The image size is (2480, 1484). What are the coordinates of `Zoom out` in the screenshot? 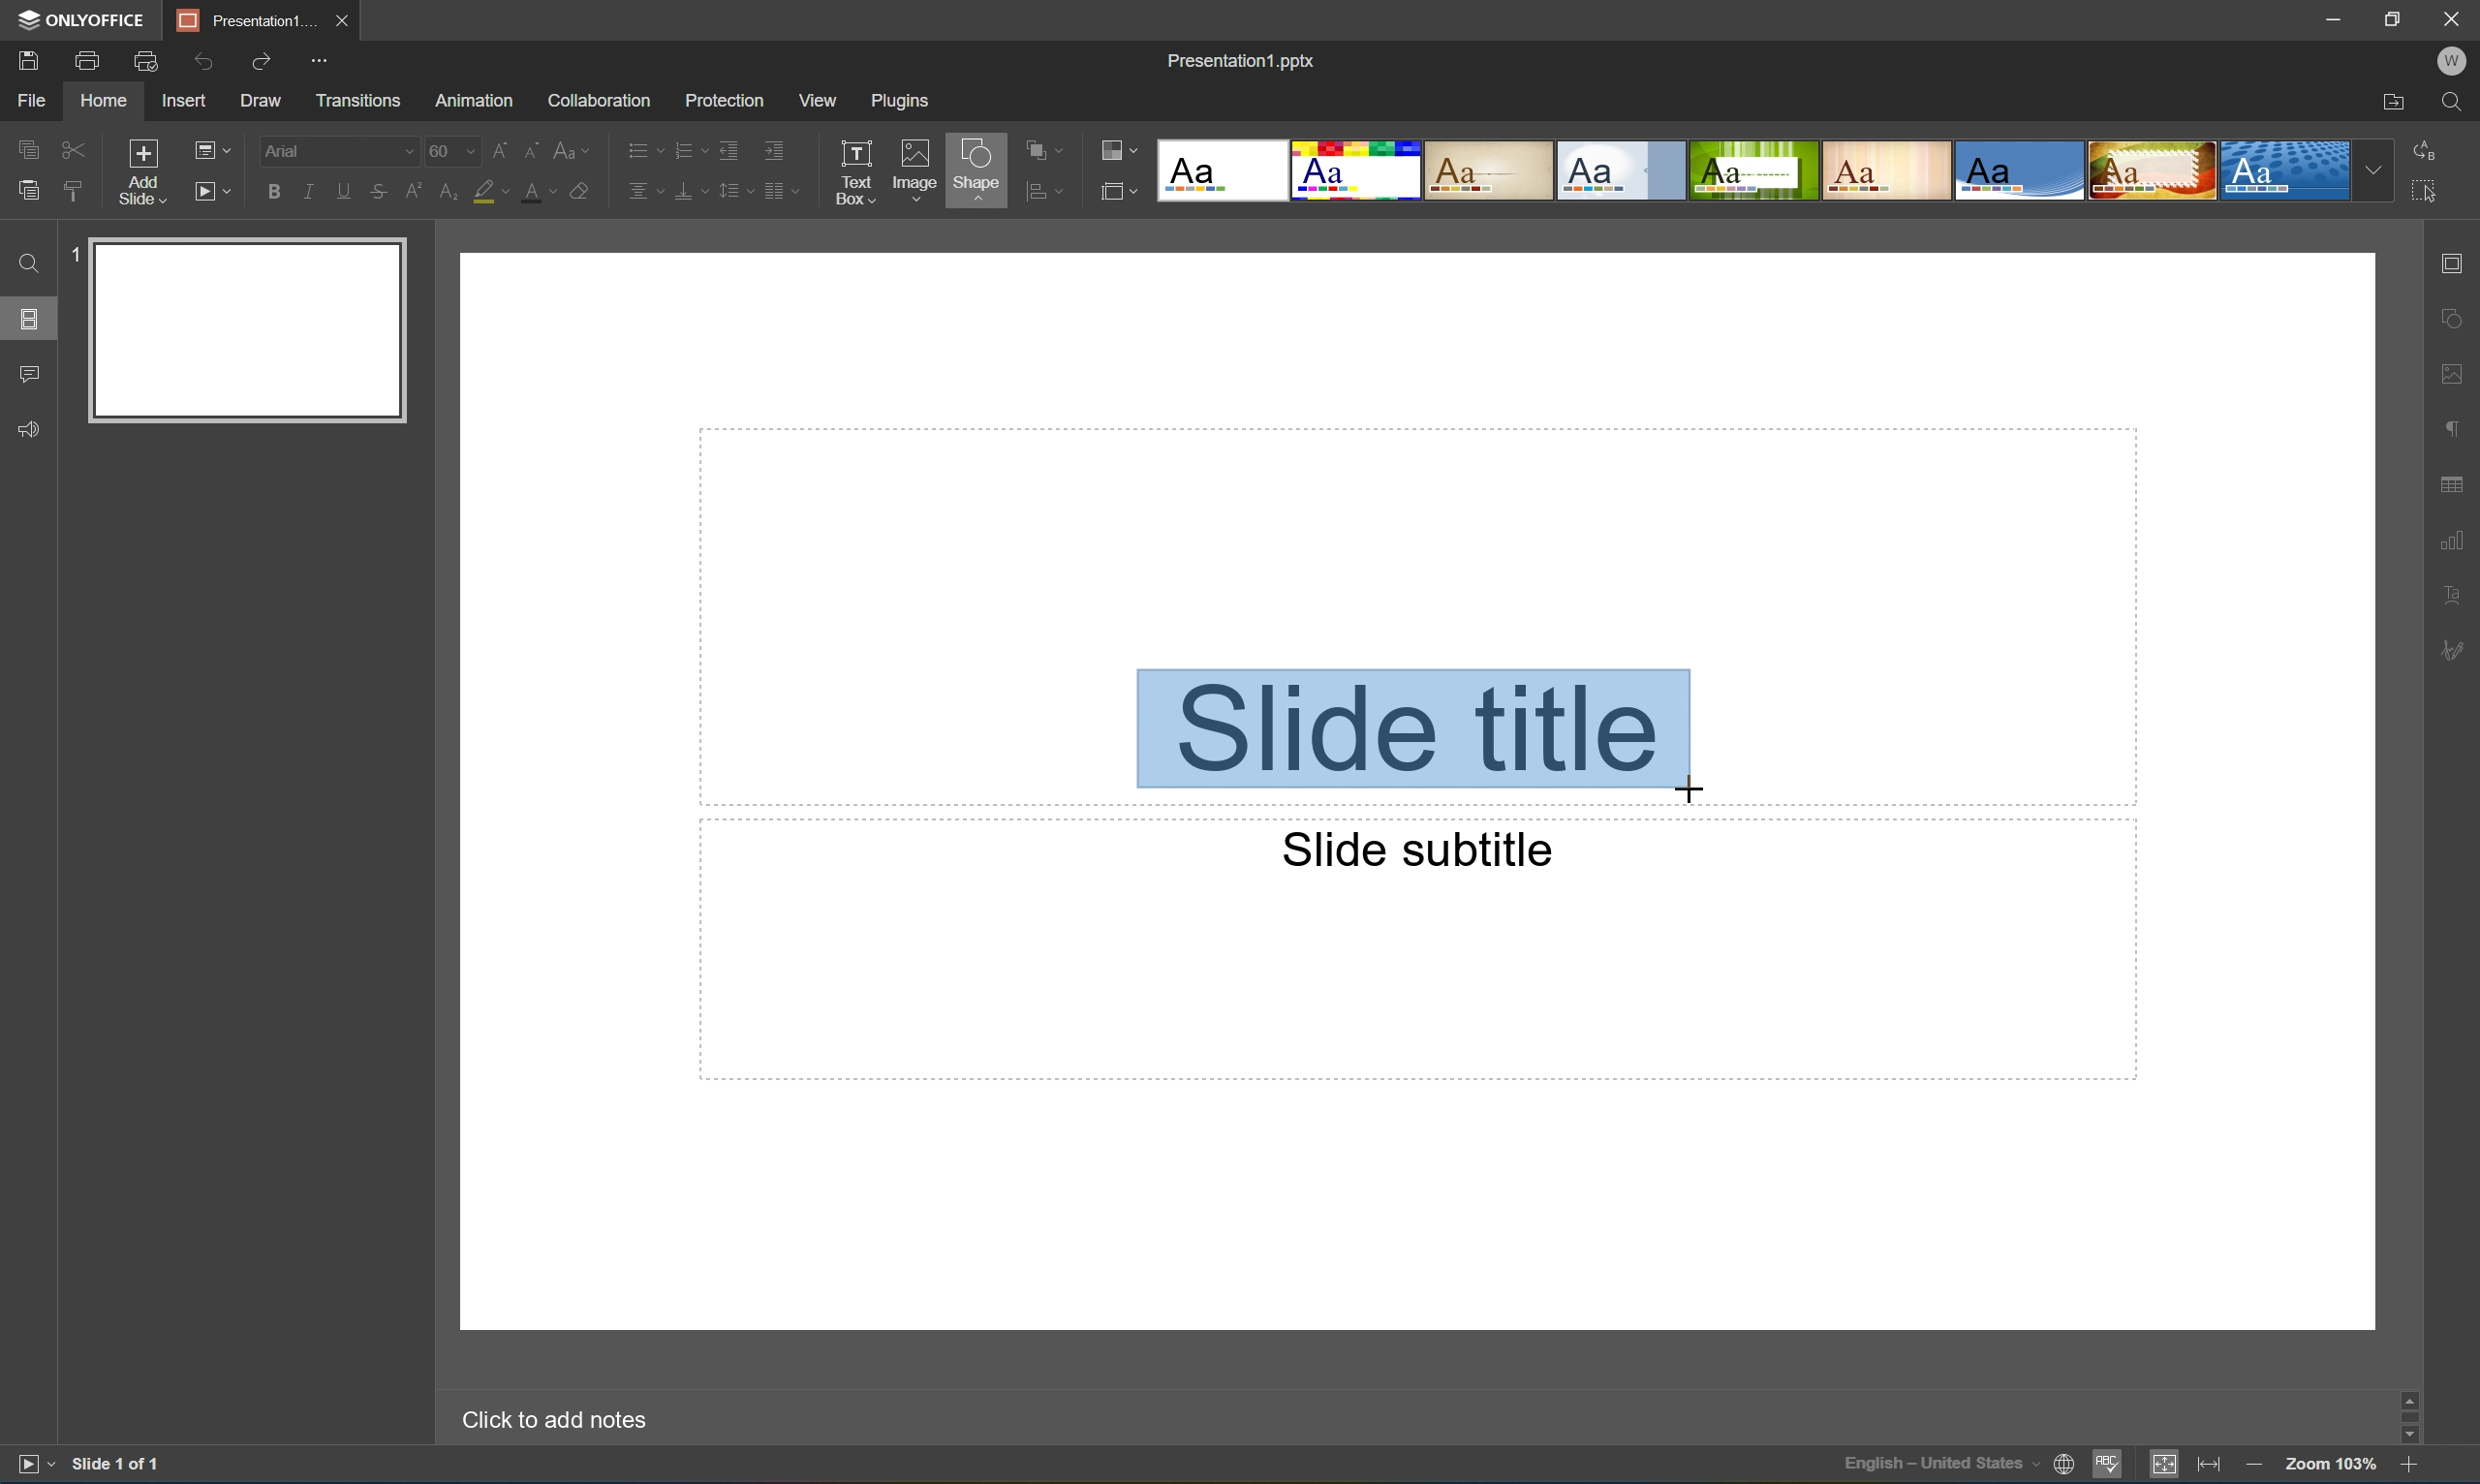 It's located at (2252, 1465).